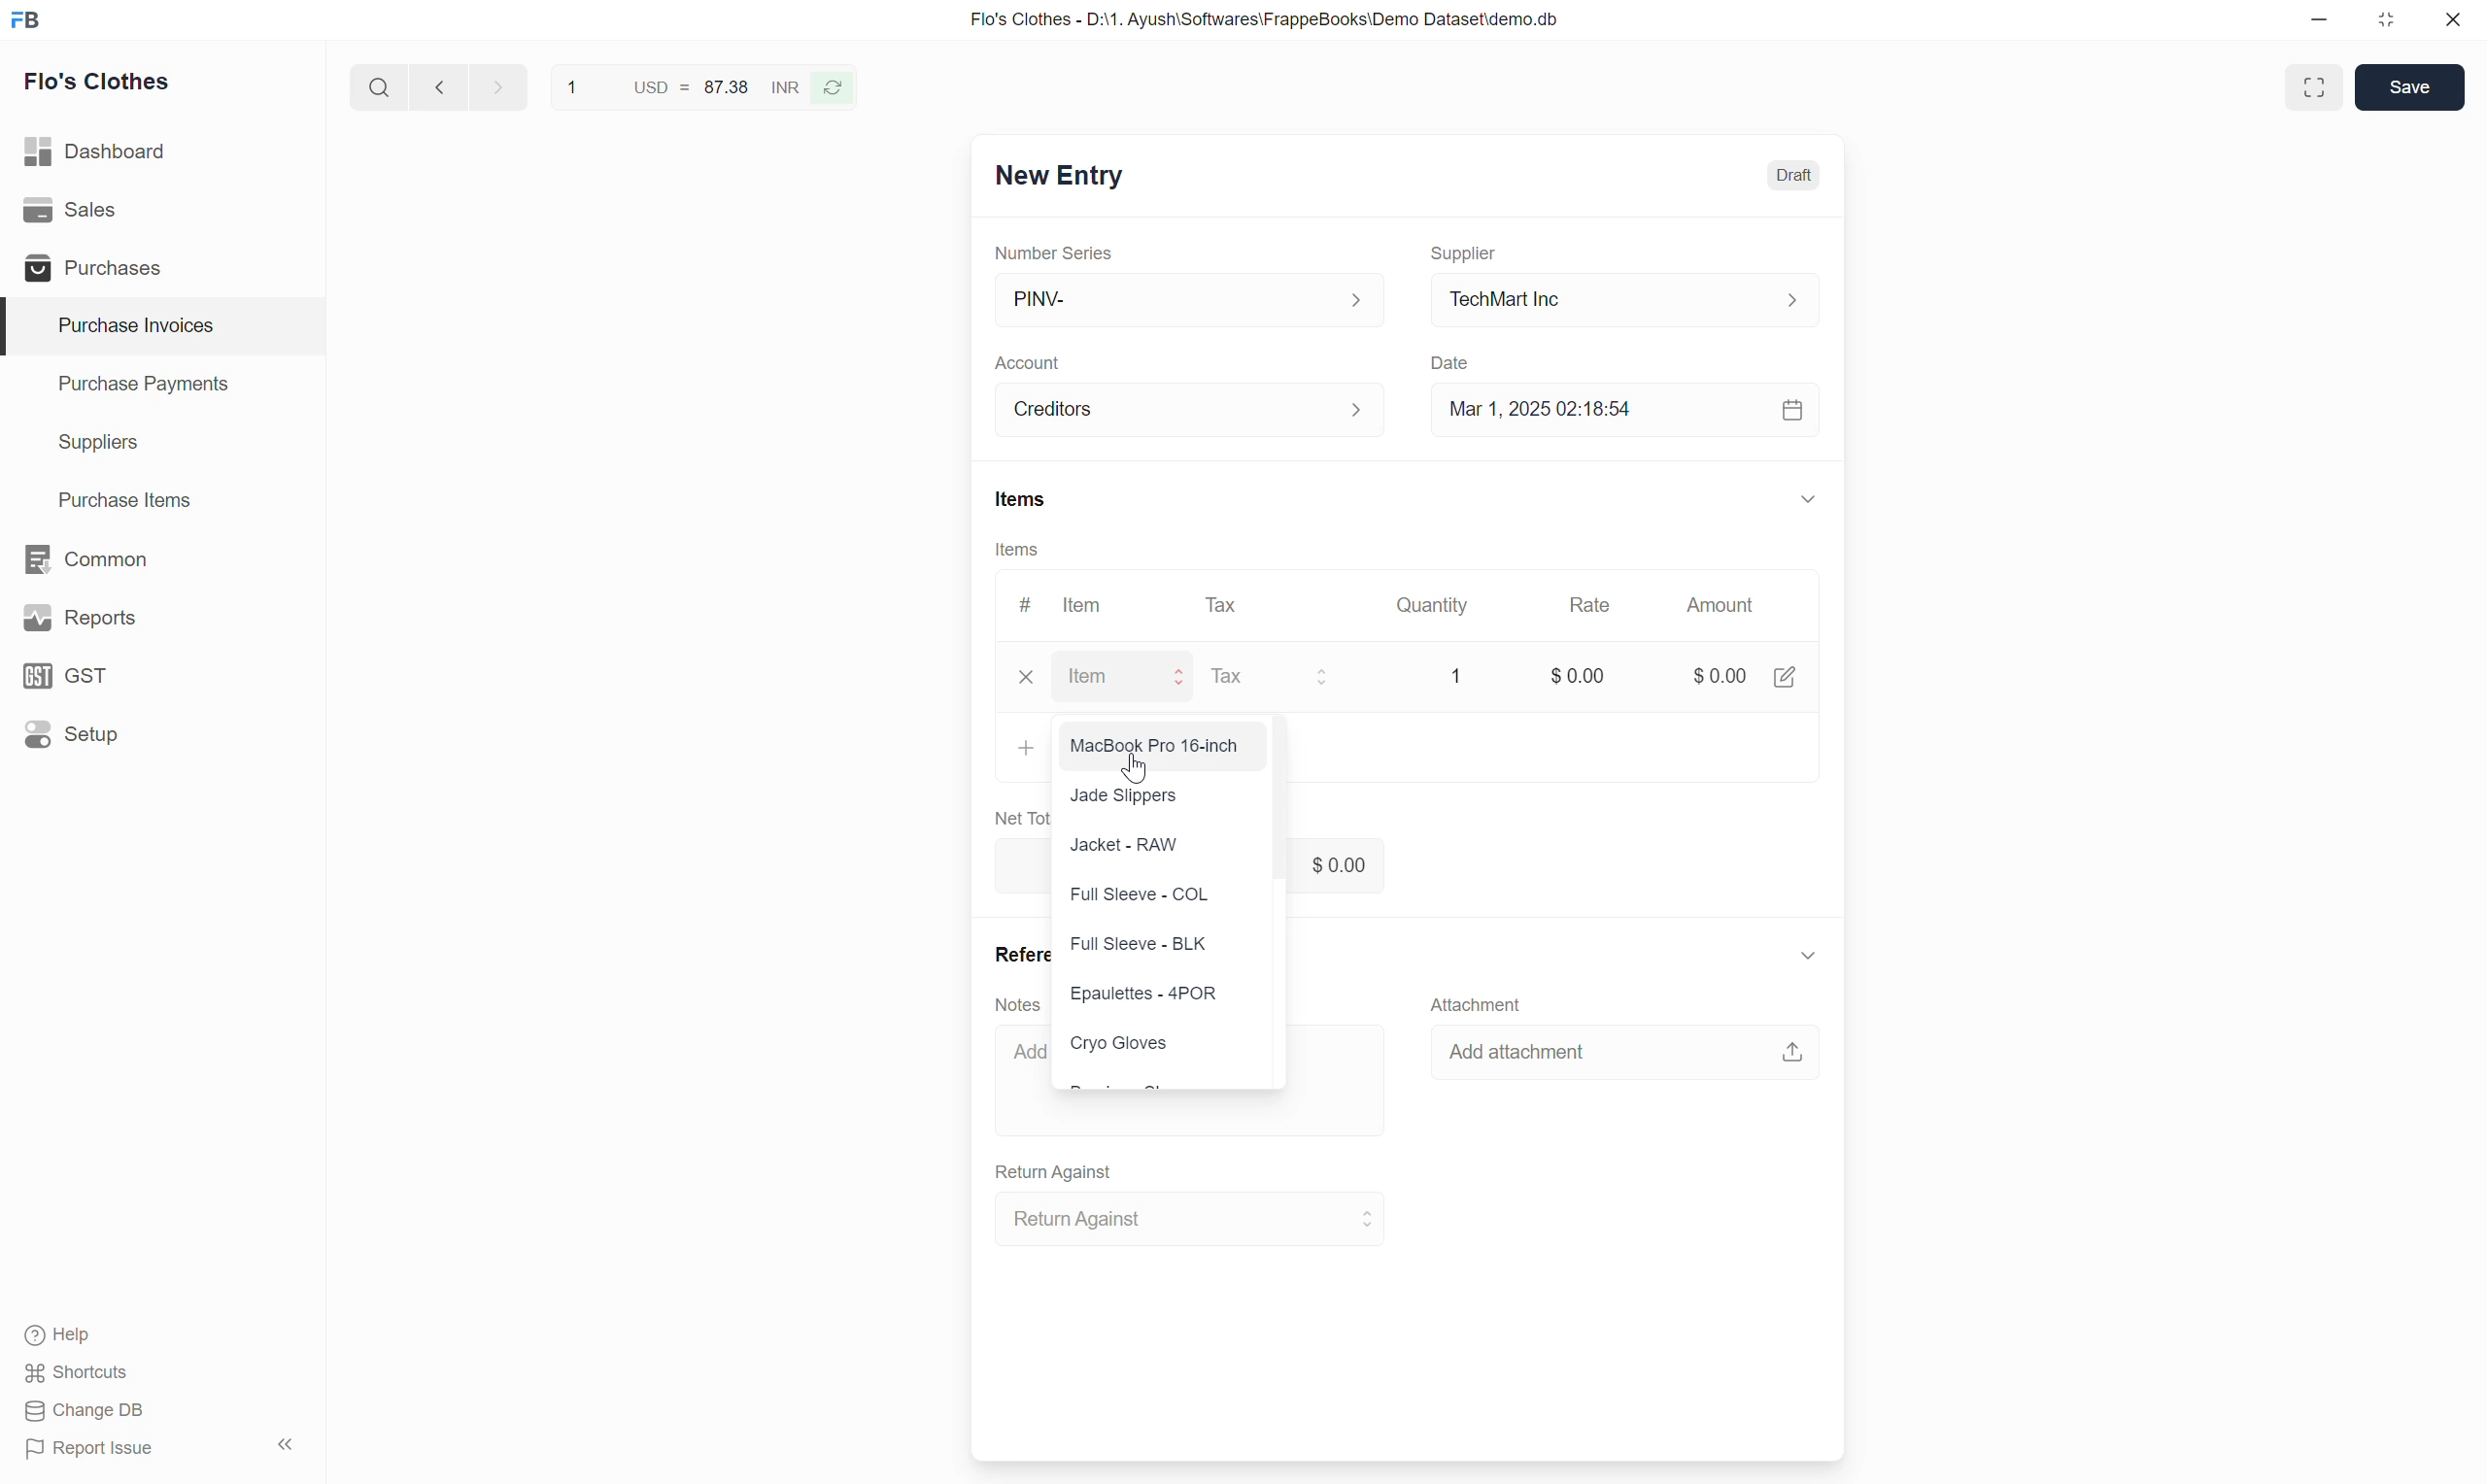  I want to click on PINV-, so click(1188, 301).